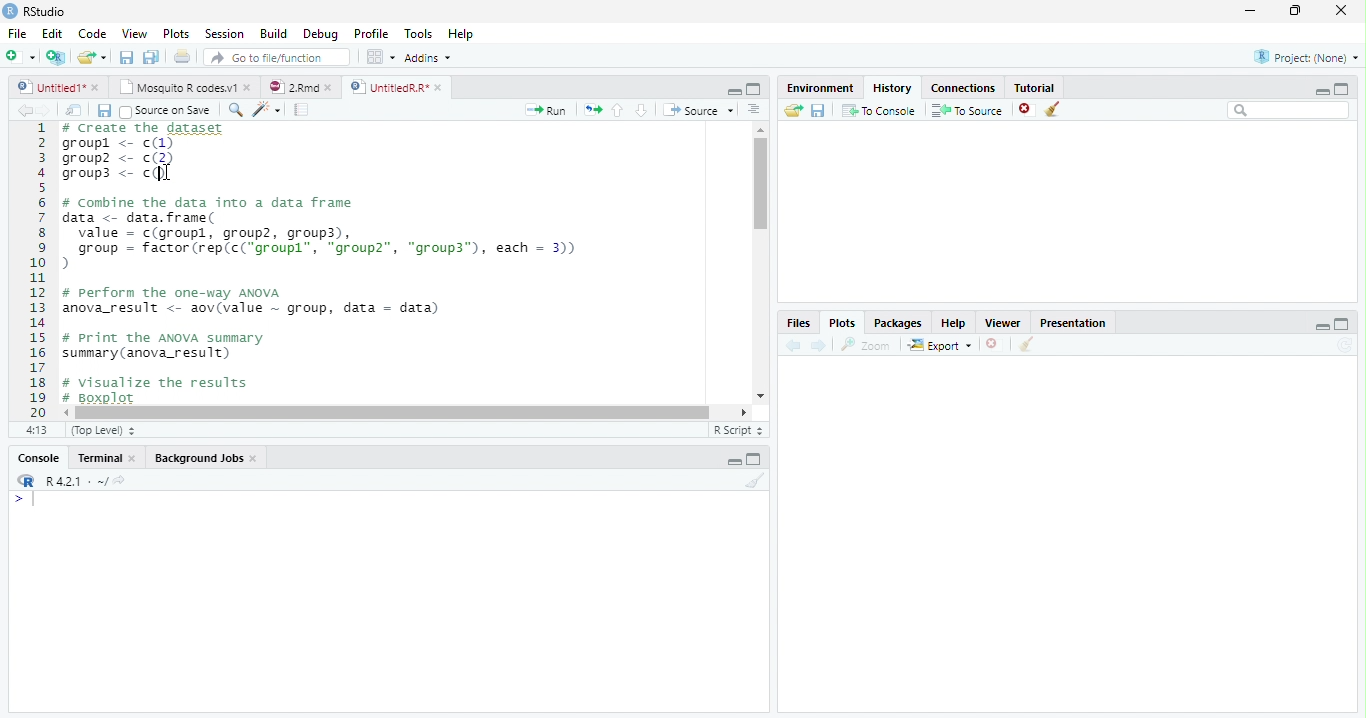 Image resolution: width=1366 pixels, height=718 pixels. Describe the element at coordinates (736, 429) in the screenshot. I see `R script` at that location.